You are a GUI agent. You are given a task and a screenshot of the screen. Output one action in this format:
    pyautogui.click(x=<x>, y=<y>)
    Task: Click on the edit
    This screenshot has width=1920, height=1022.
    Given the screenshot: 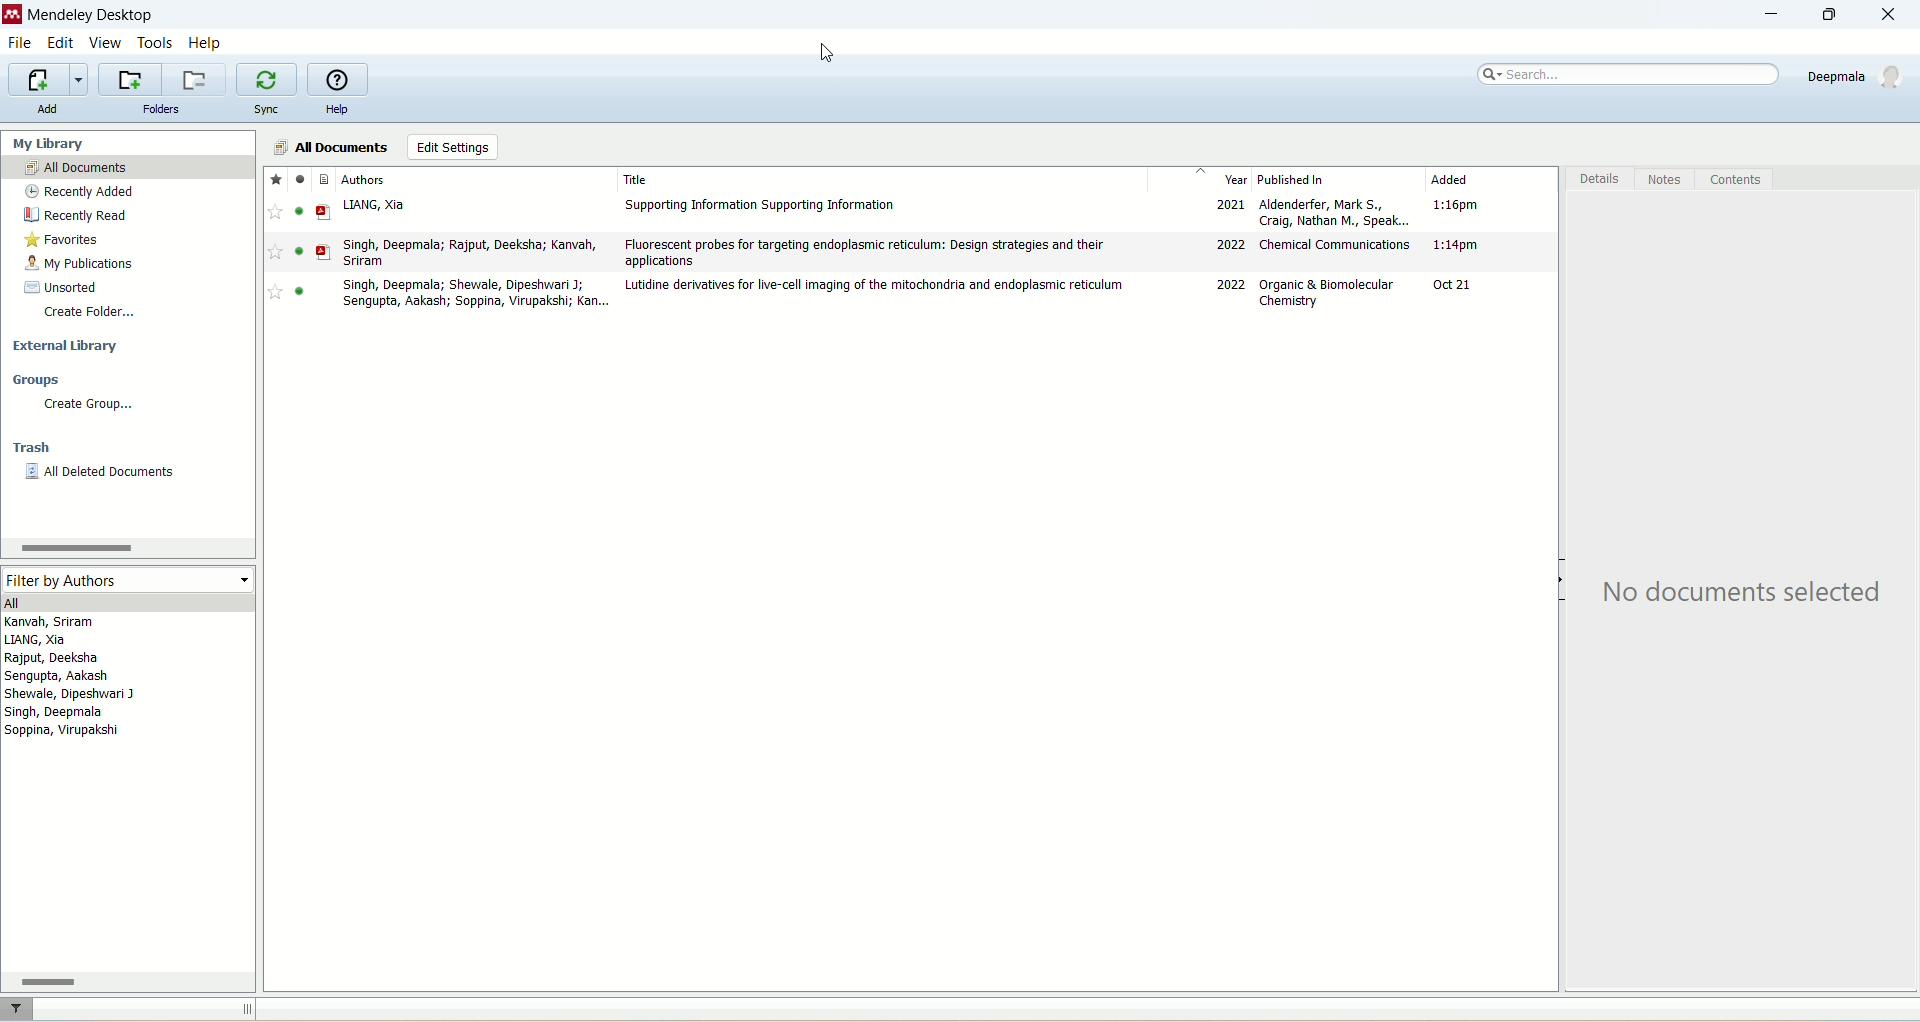 What is the action you would take?
    pyautogui.click(x=60, y=43)
    